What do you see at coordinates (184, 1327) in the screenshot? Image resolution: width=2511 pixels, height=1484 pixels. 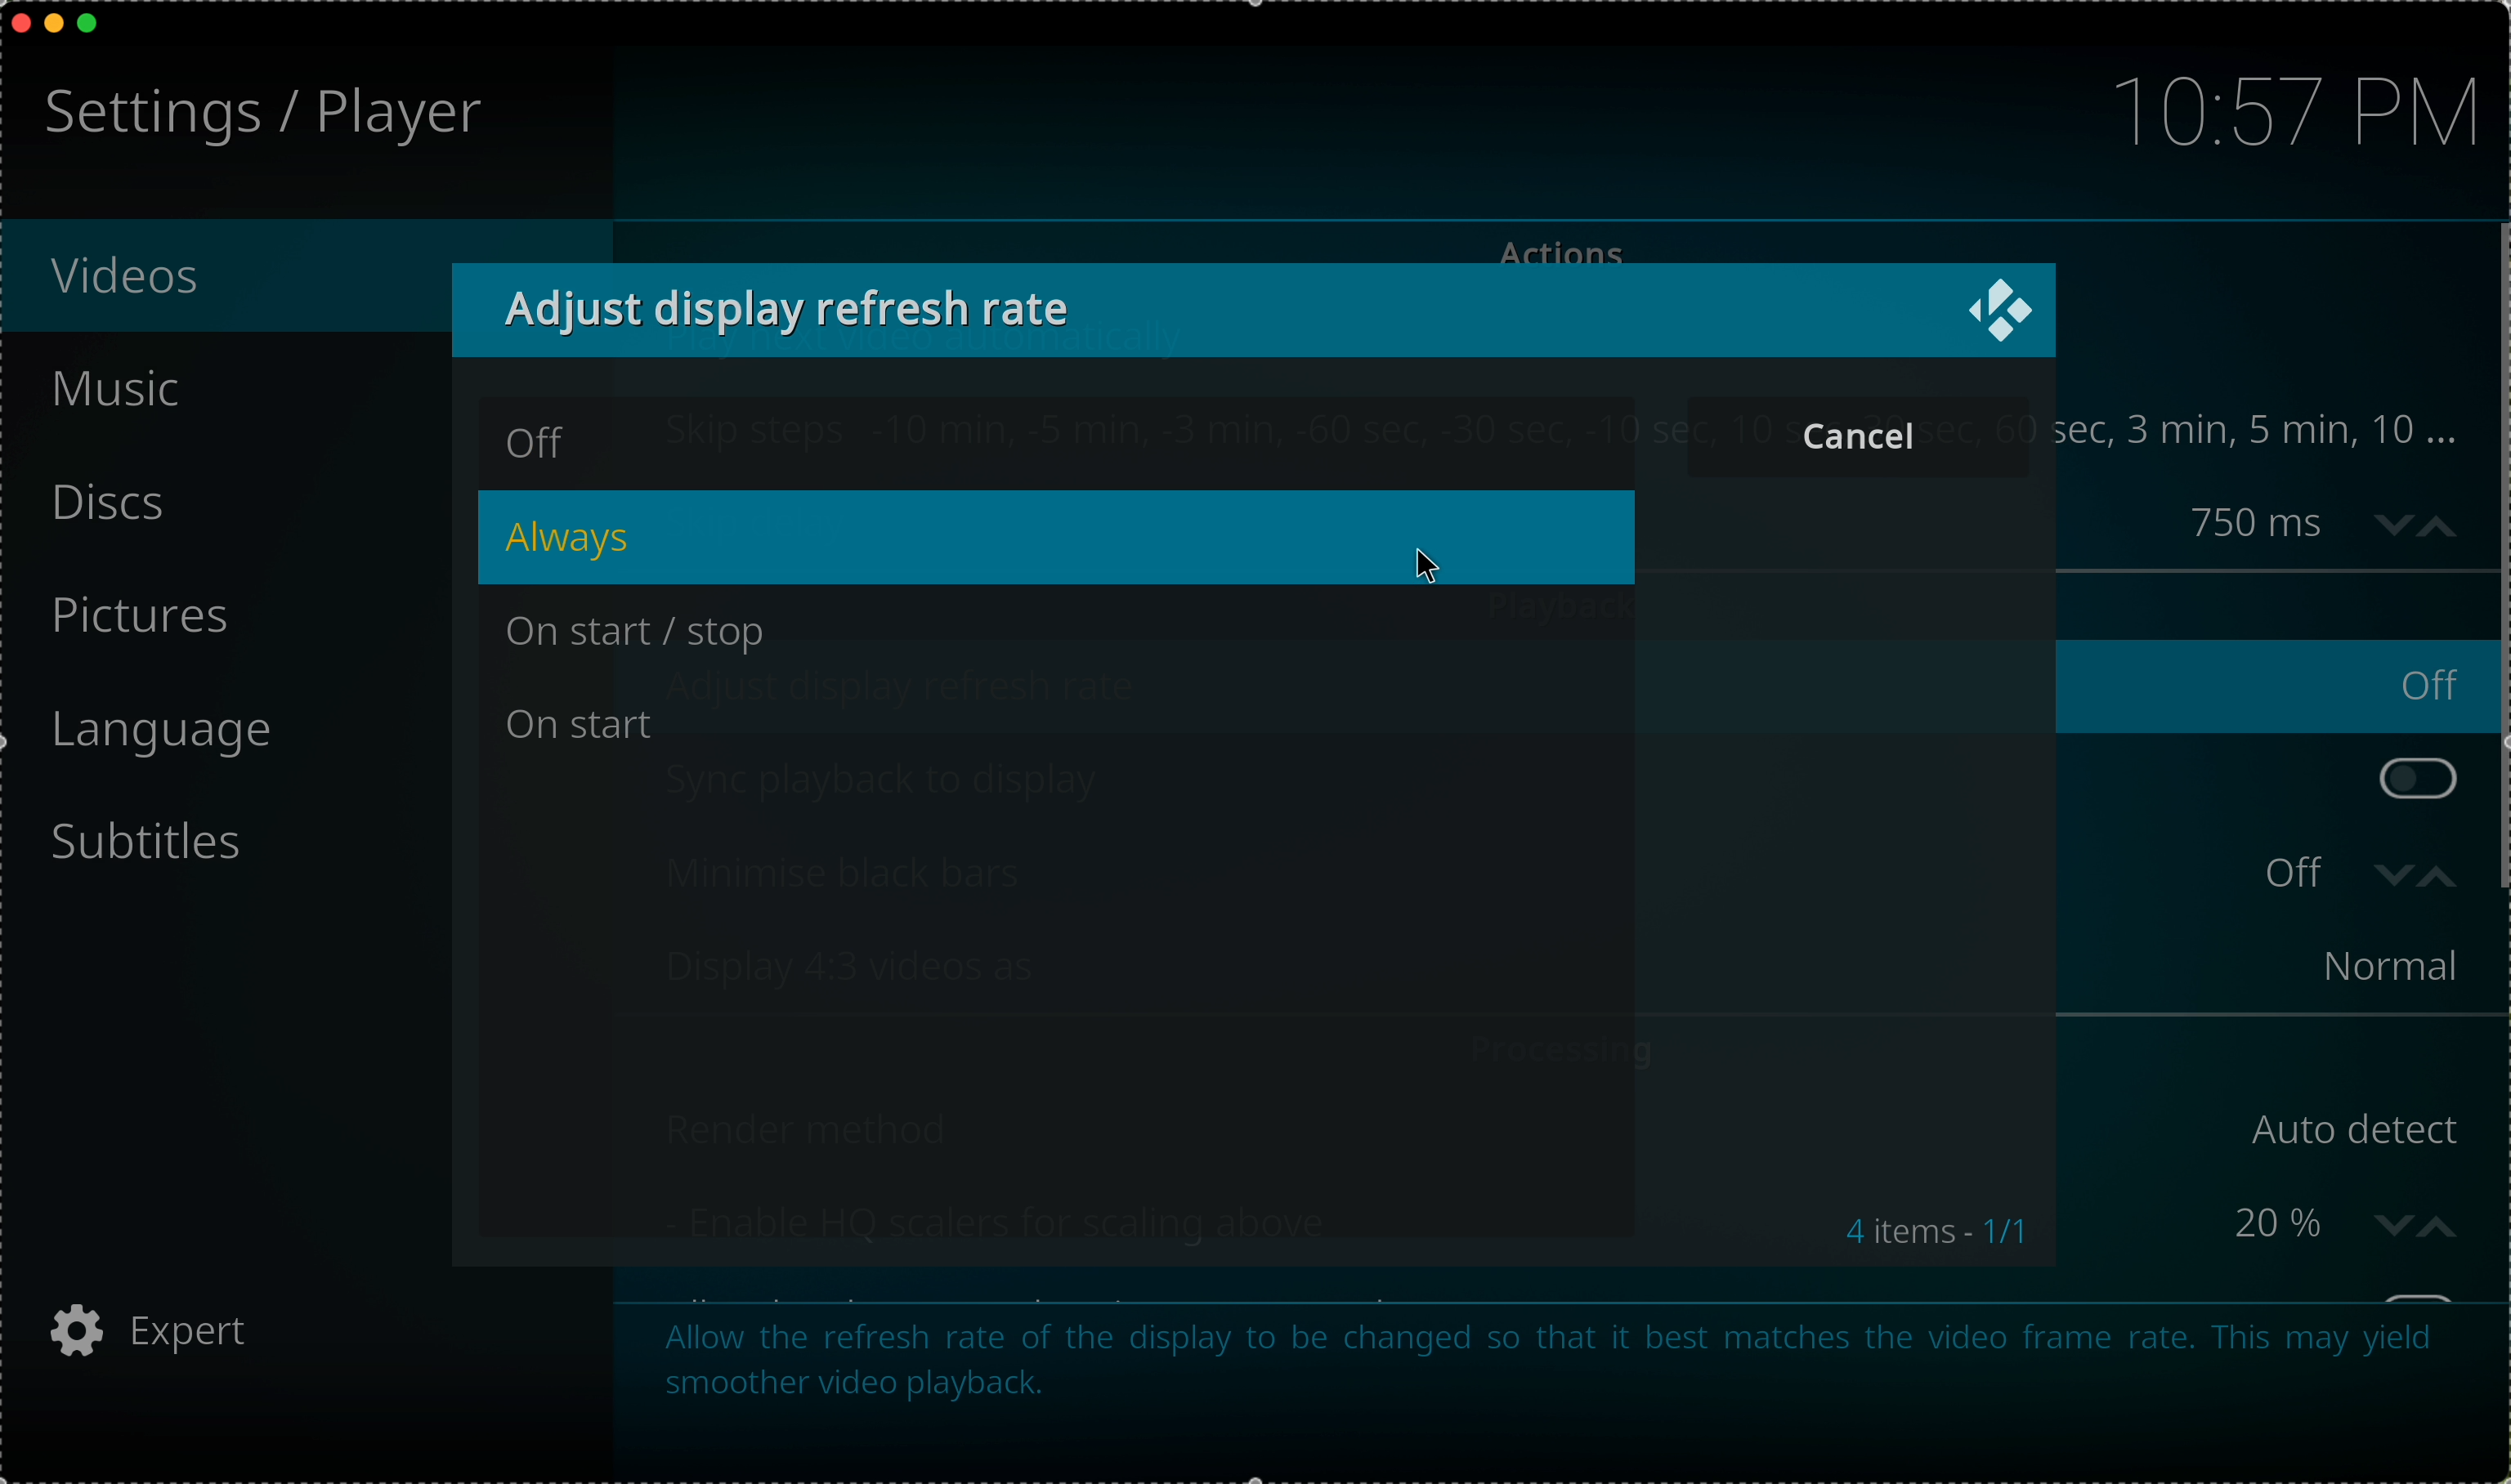 I see `Expert` at bounding box center [184, 1327].